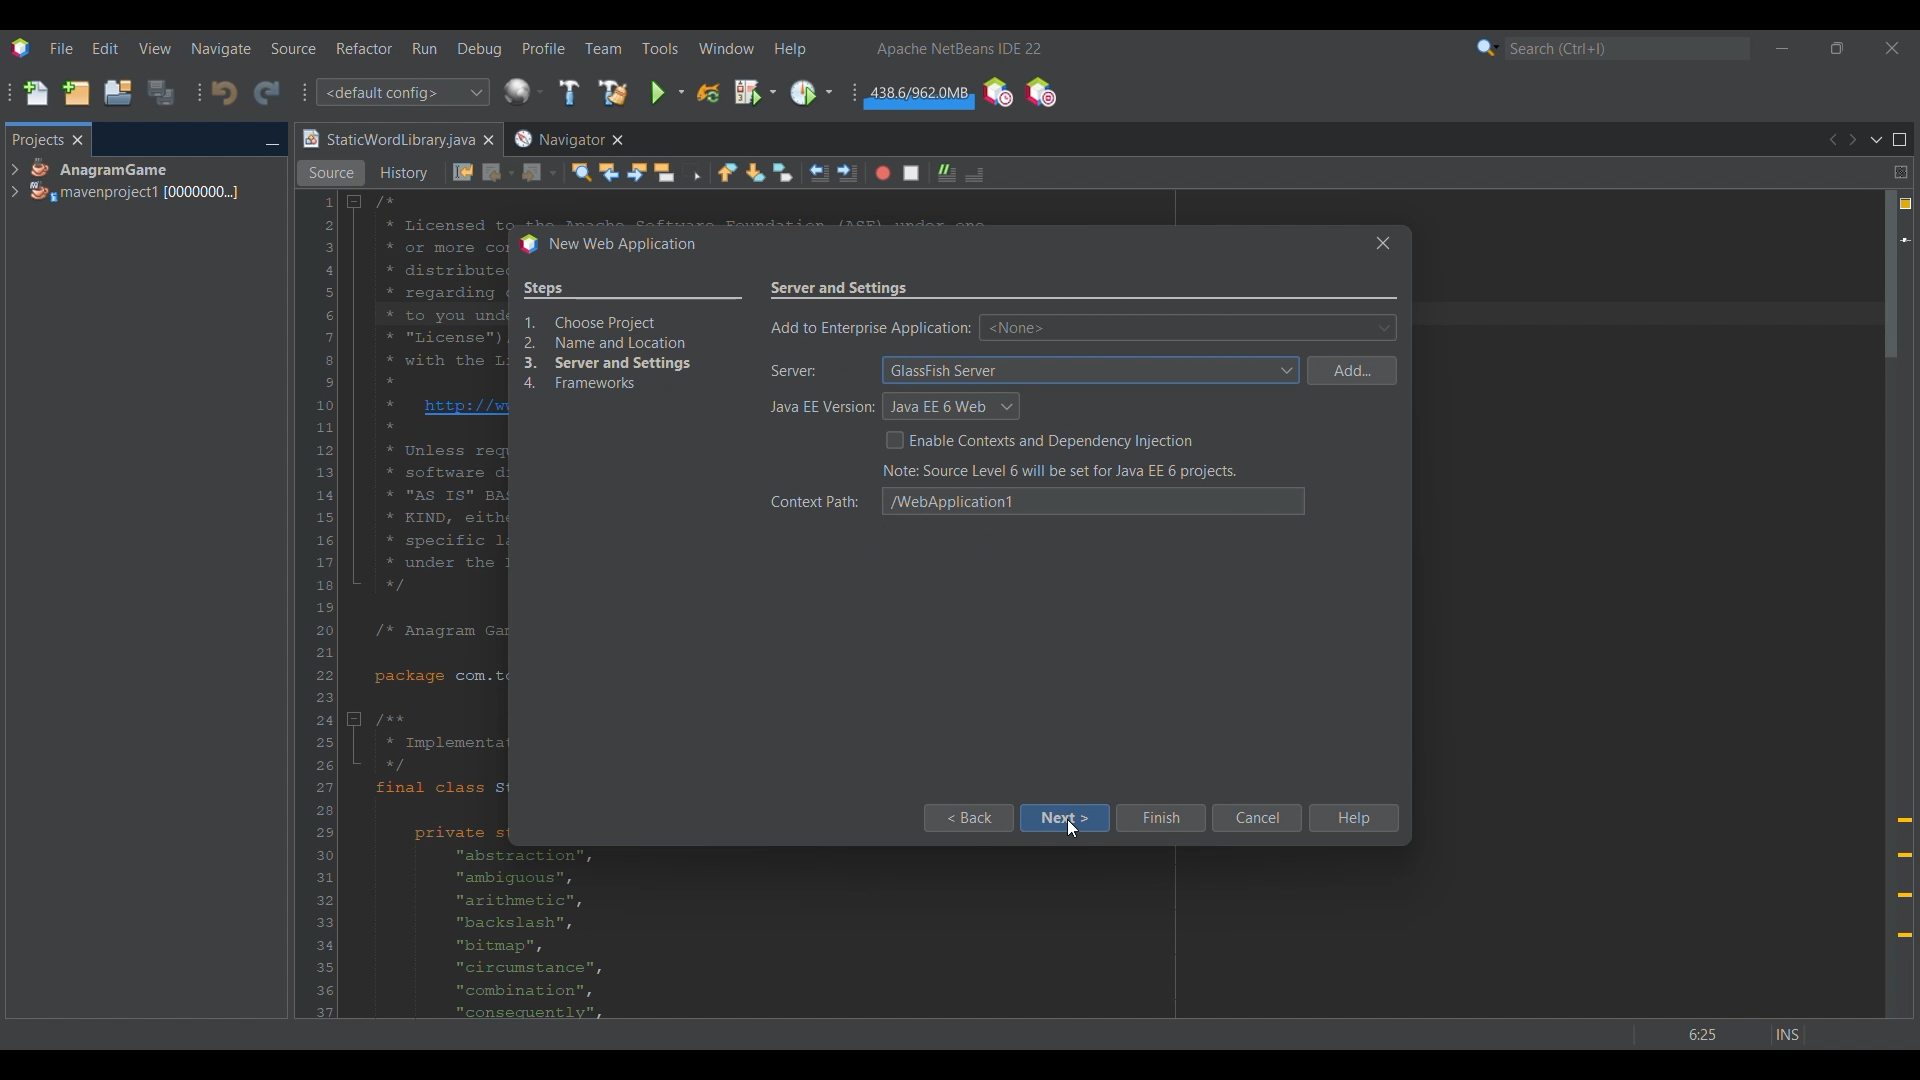 The width and height of the screenshot is (1920, 1080). Describe the element at coordinates (819, 498) in the screenshot. I see `Indicates libraries folder textbox` at that location.